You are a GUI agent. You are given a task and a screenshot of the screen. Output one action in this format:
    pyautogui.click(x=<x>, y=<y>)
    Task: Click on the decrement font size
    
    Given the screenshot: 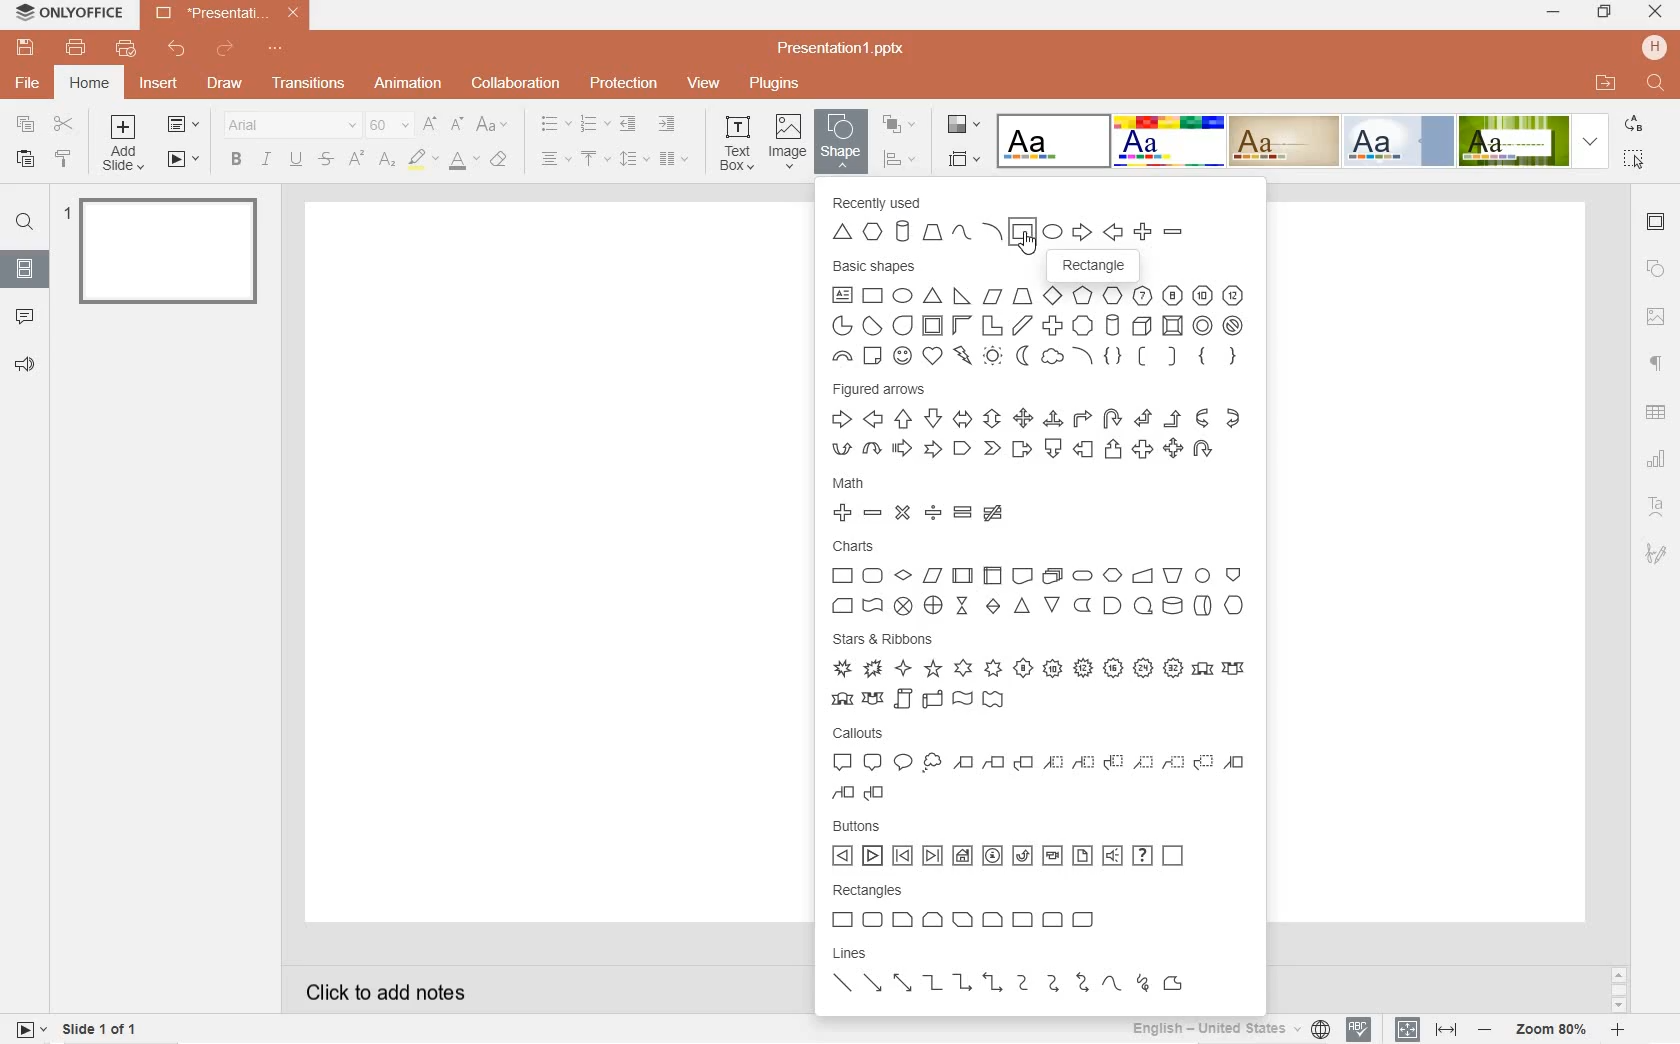 What is the action you would take?
    pyautogui.click(x=458, y=123)
    